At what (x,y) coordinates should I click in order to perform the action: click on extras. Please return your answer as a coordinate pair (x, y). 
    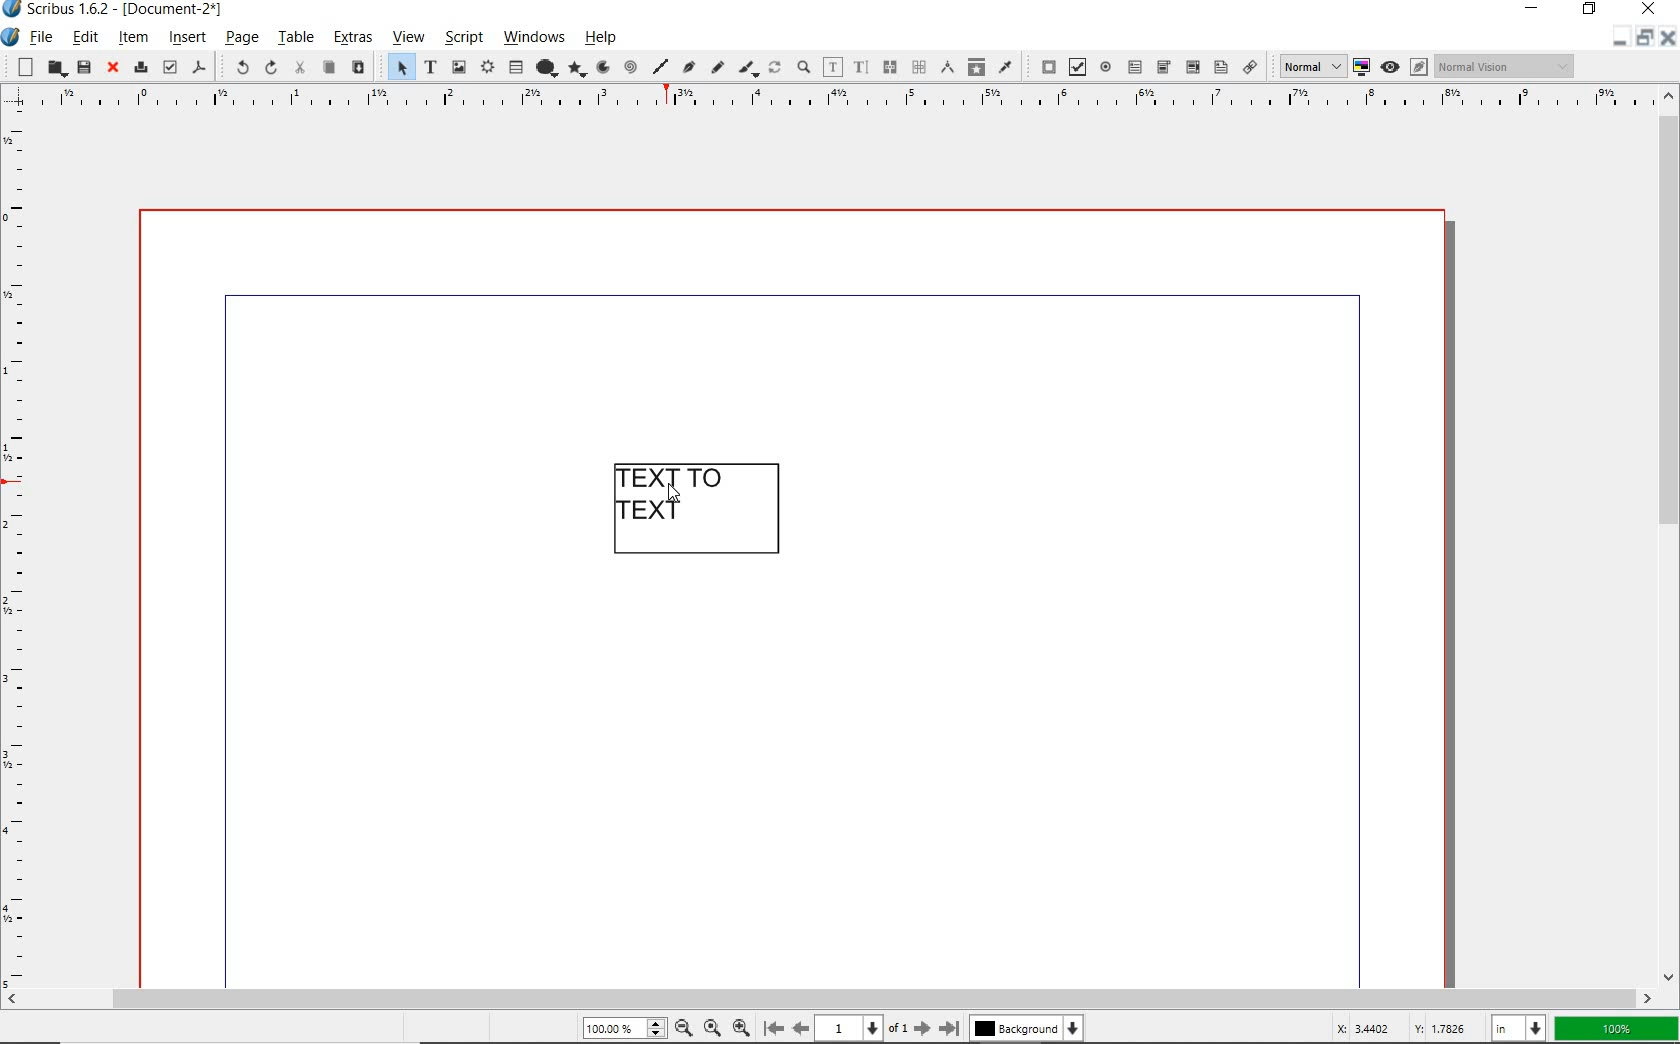
    Looking at the image, I should click on (353, 37).